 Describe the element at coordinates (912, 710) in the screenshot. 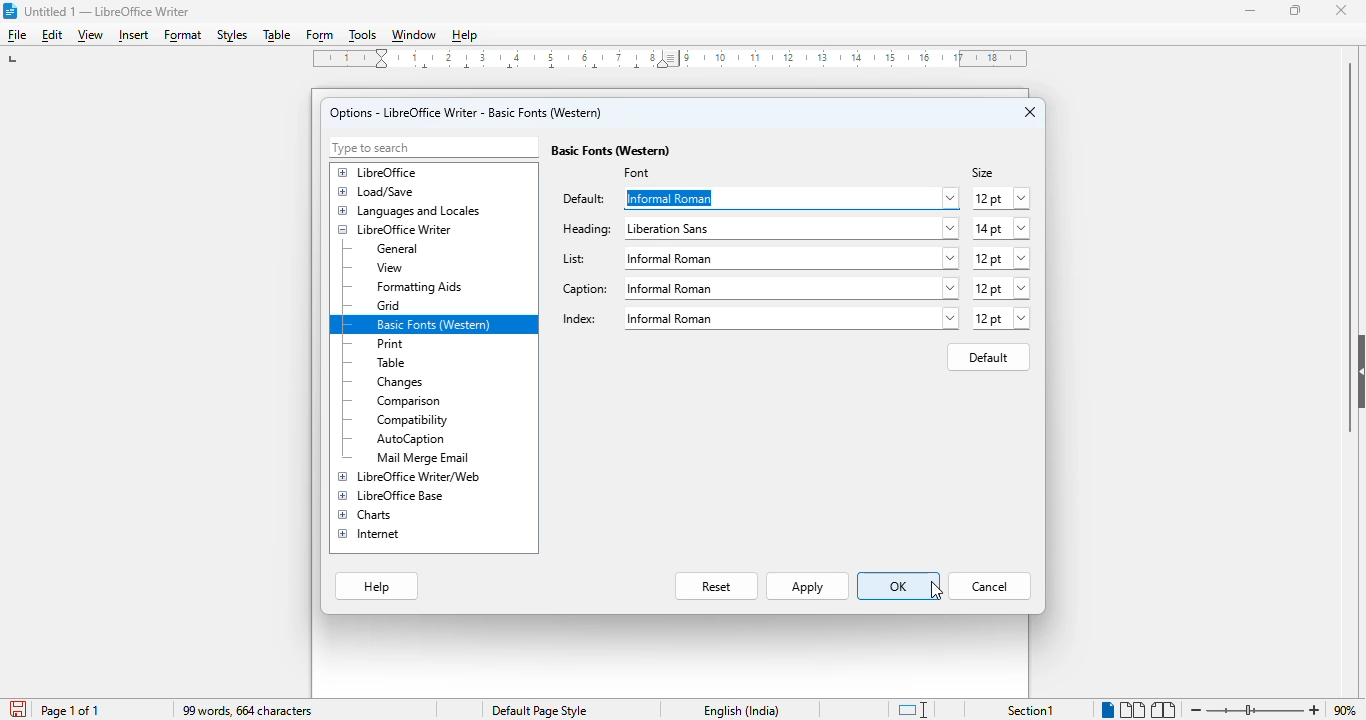

I see `standard selection` at that location.